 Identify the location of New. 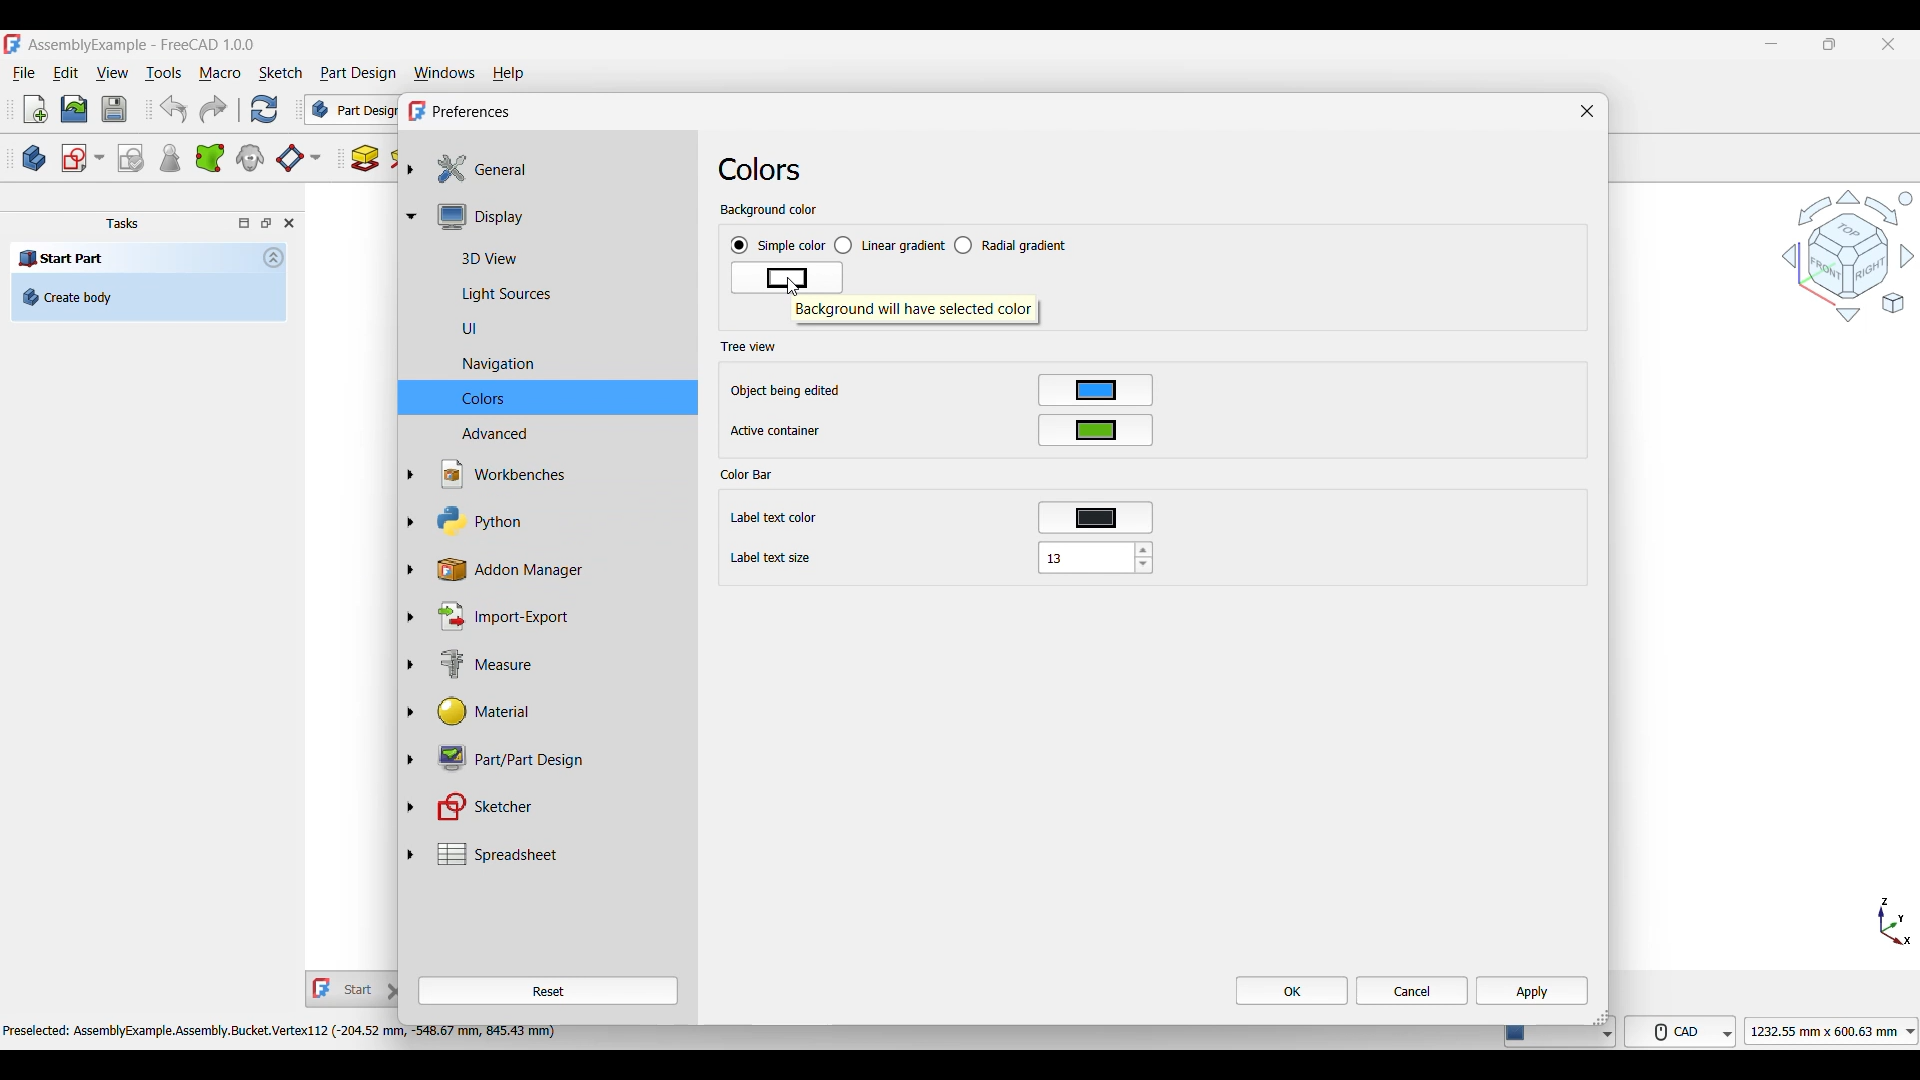
(36, 109).